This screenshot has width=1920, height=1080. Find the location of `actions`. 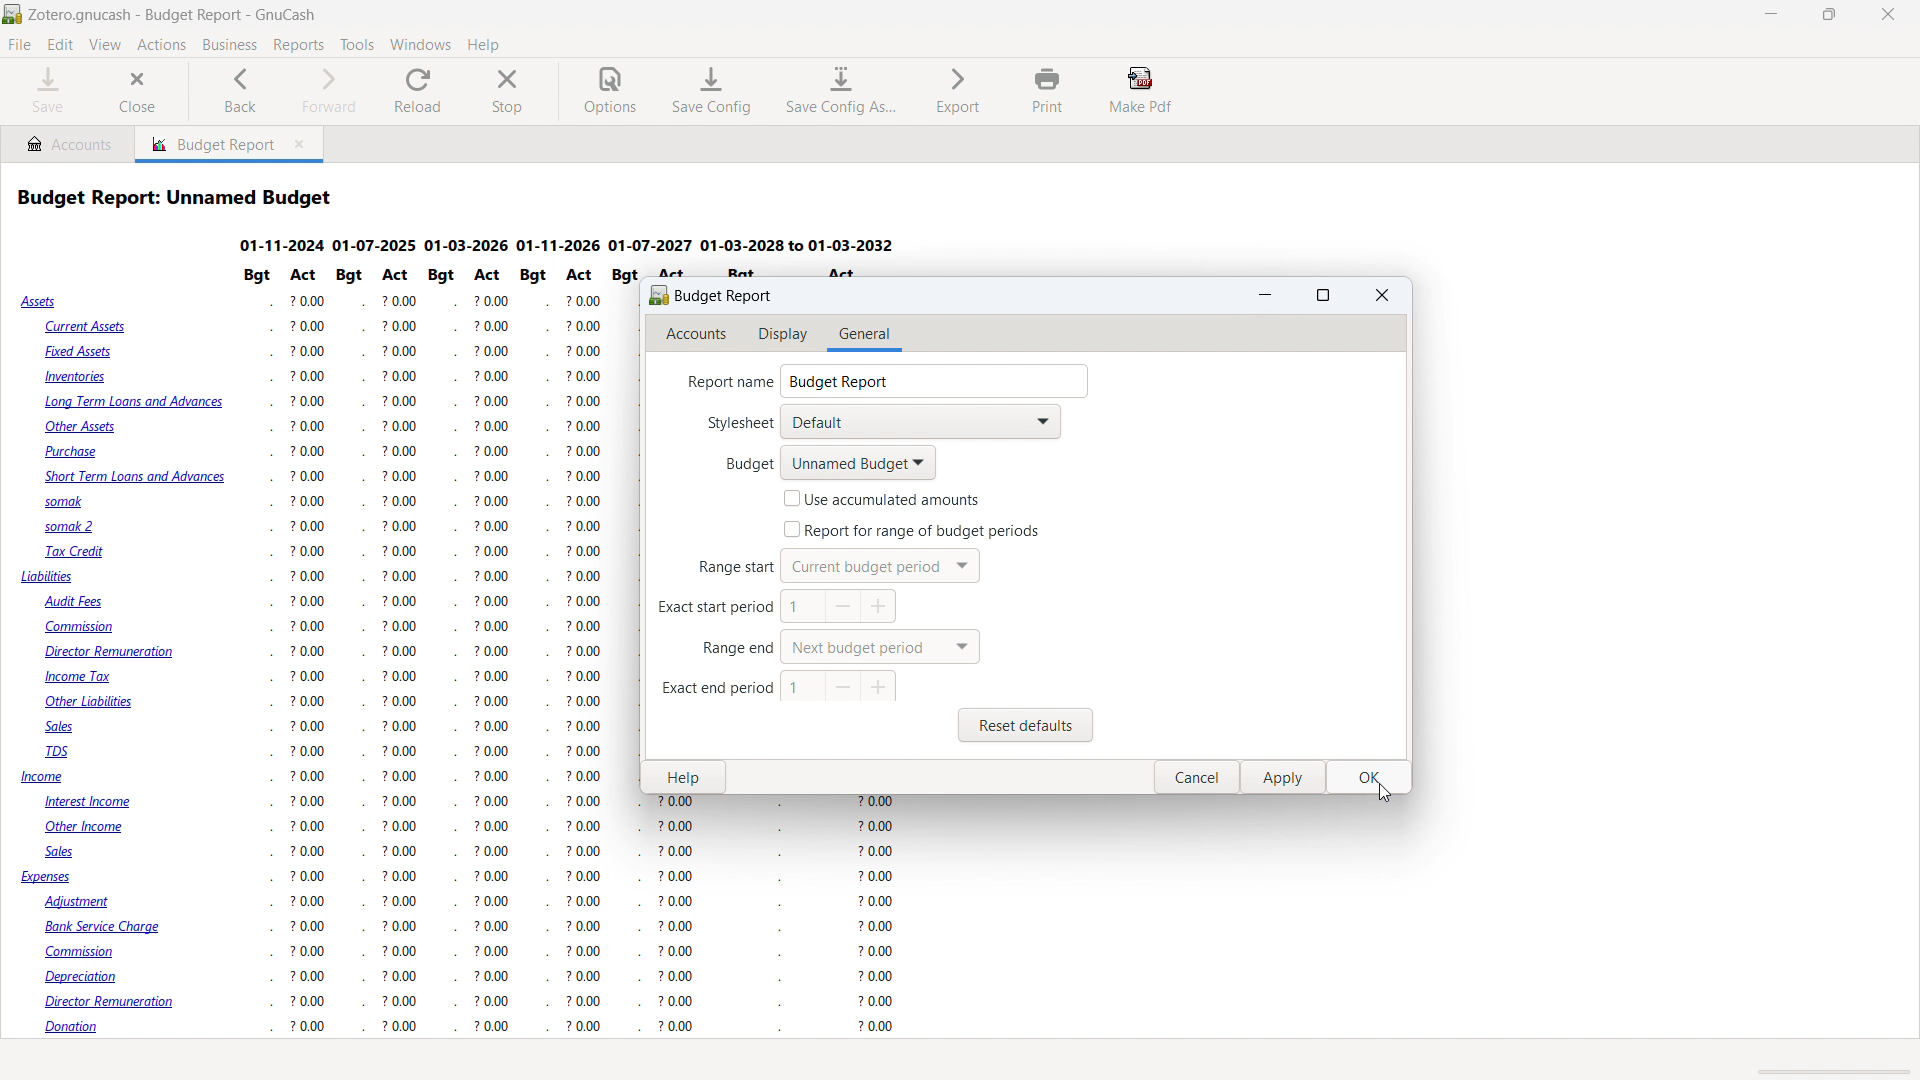

actions is located at coordinates (161, 46).